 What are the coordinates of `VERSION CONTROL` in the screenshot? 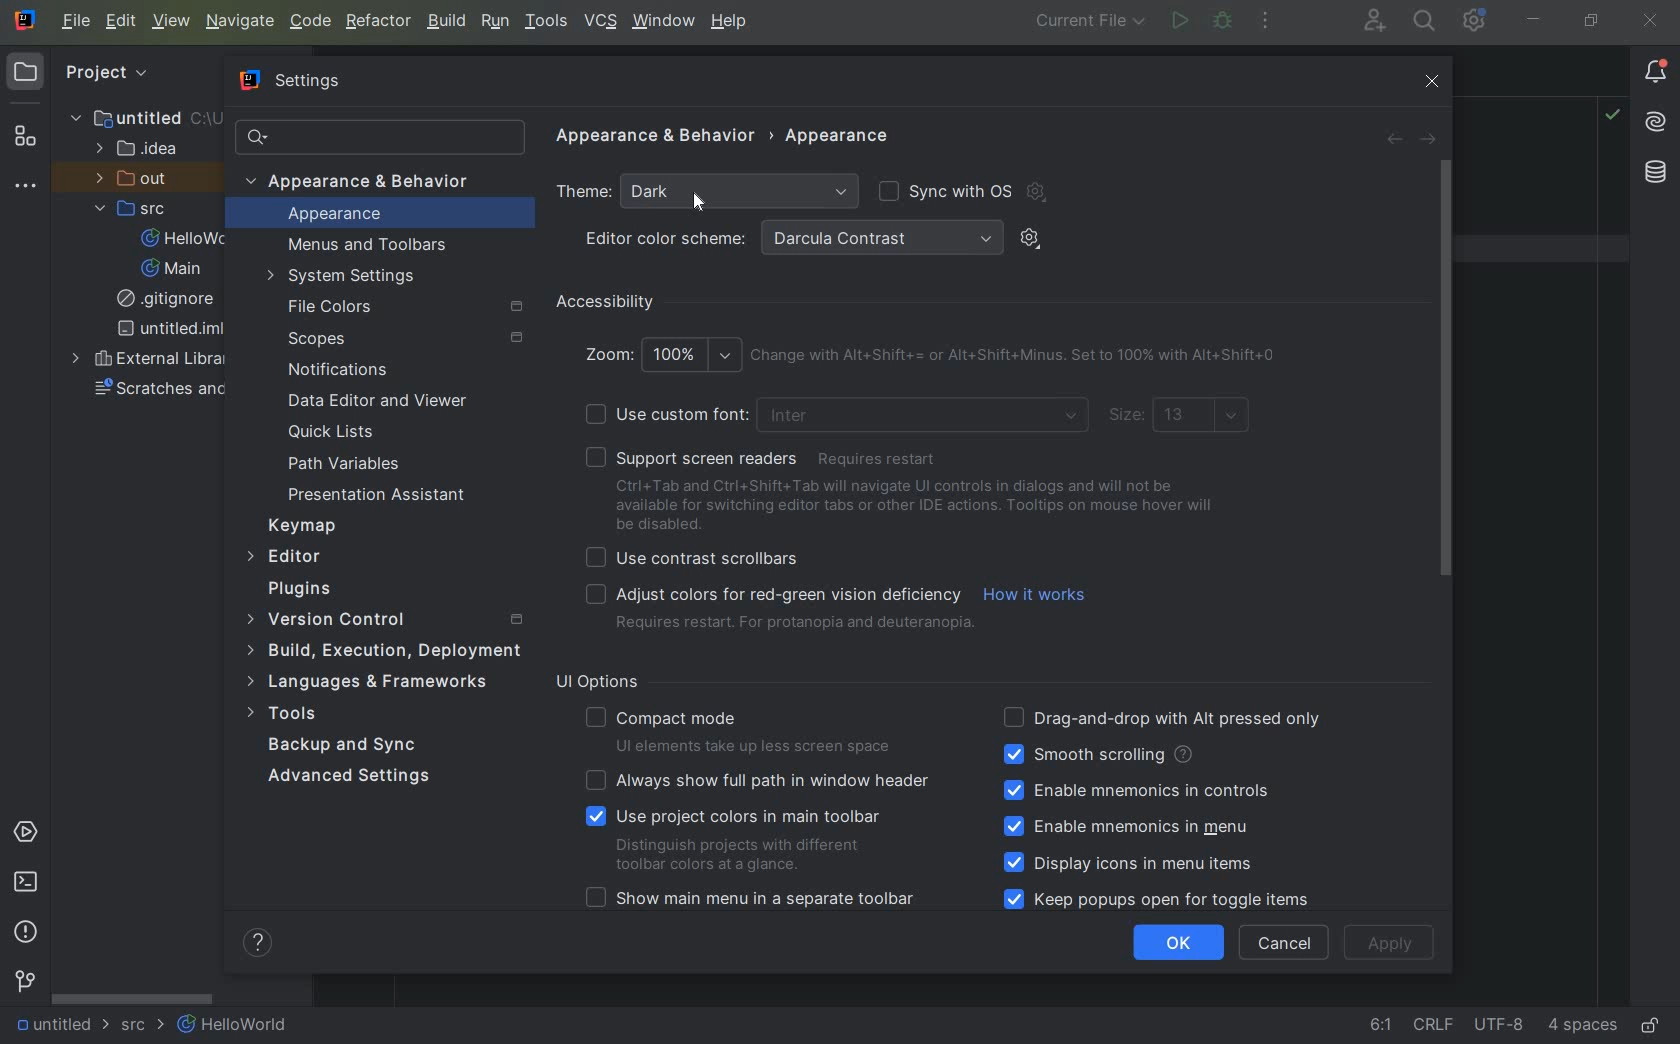 It's located at (24, 981).